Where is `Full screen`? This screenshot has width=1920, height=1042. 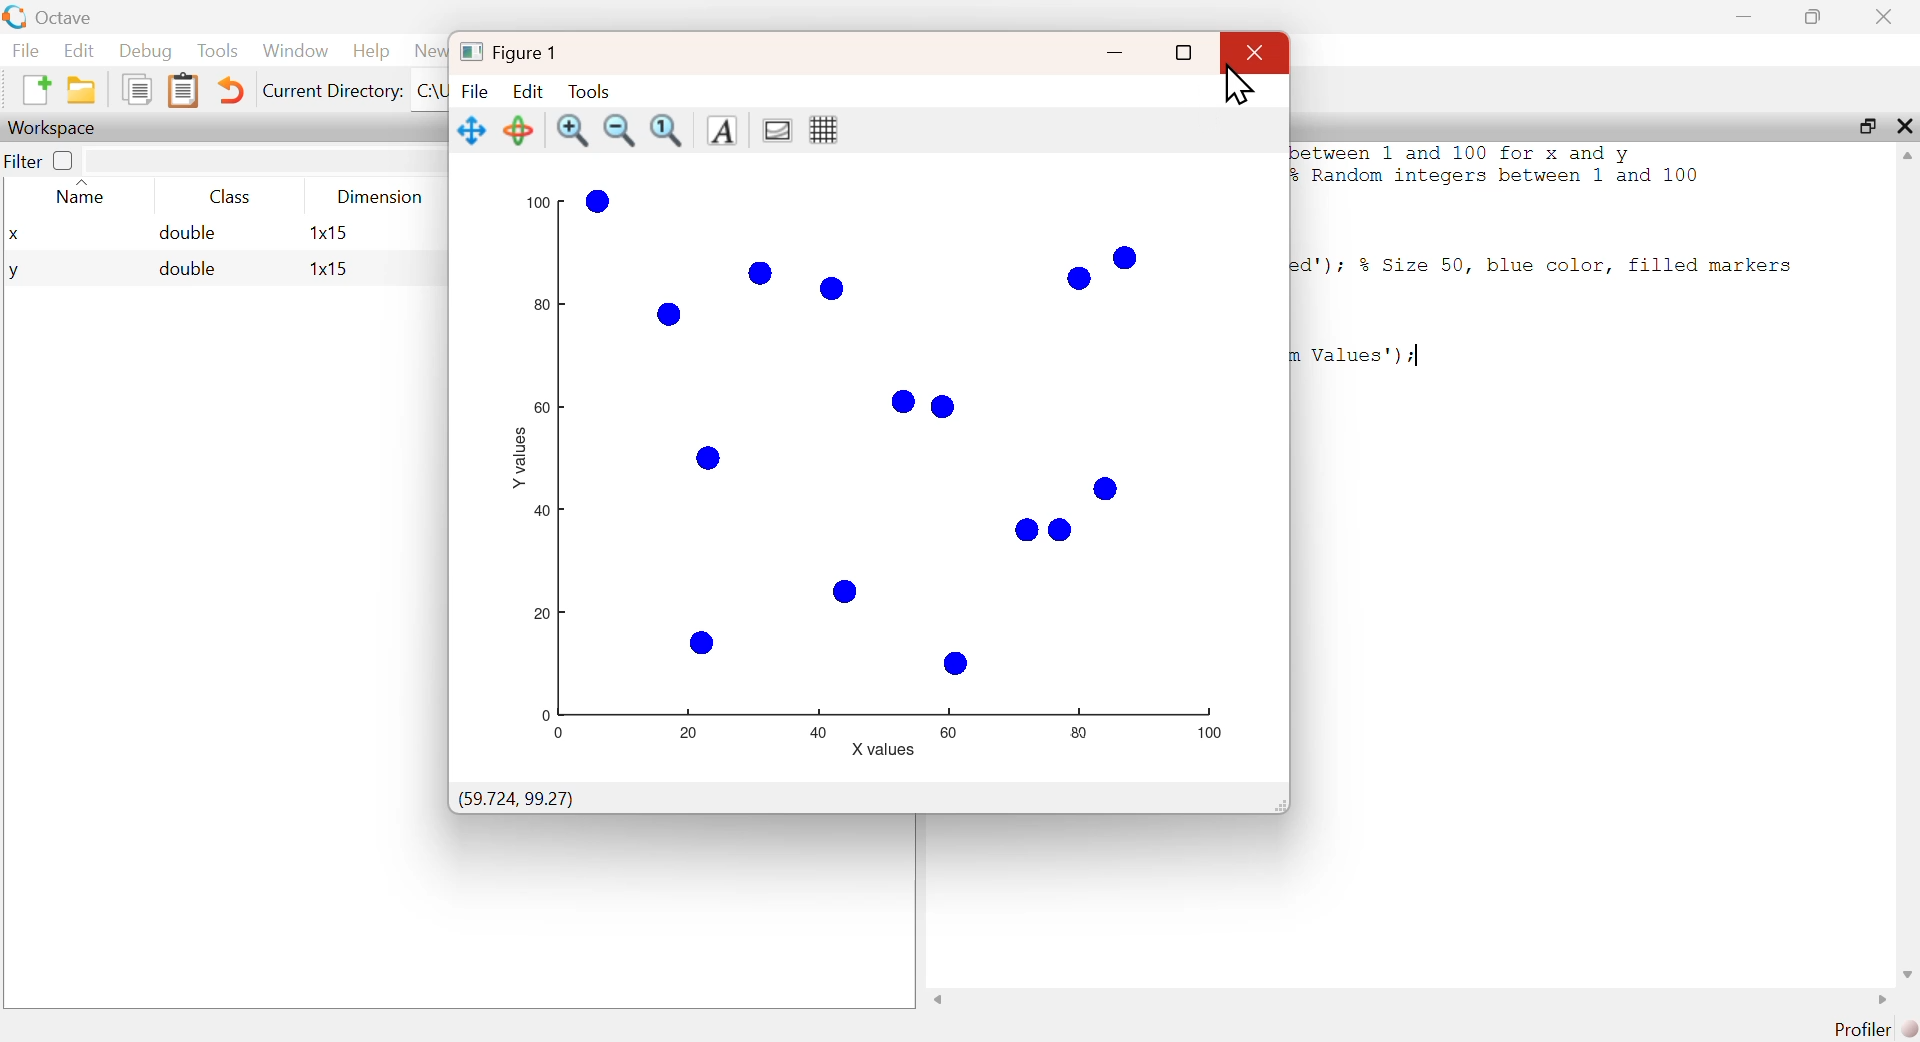
Full screen is located at coordinates (1182, 52).